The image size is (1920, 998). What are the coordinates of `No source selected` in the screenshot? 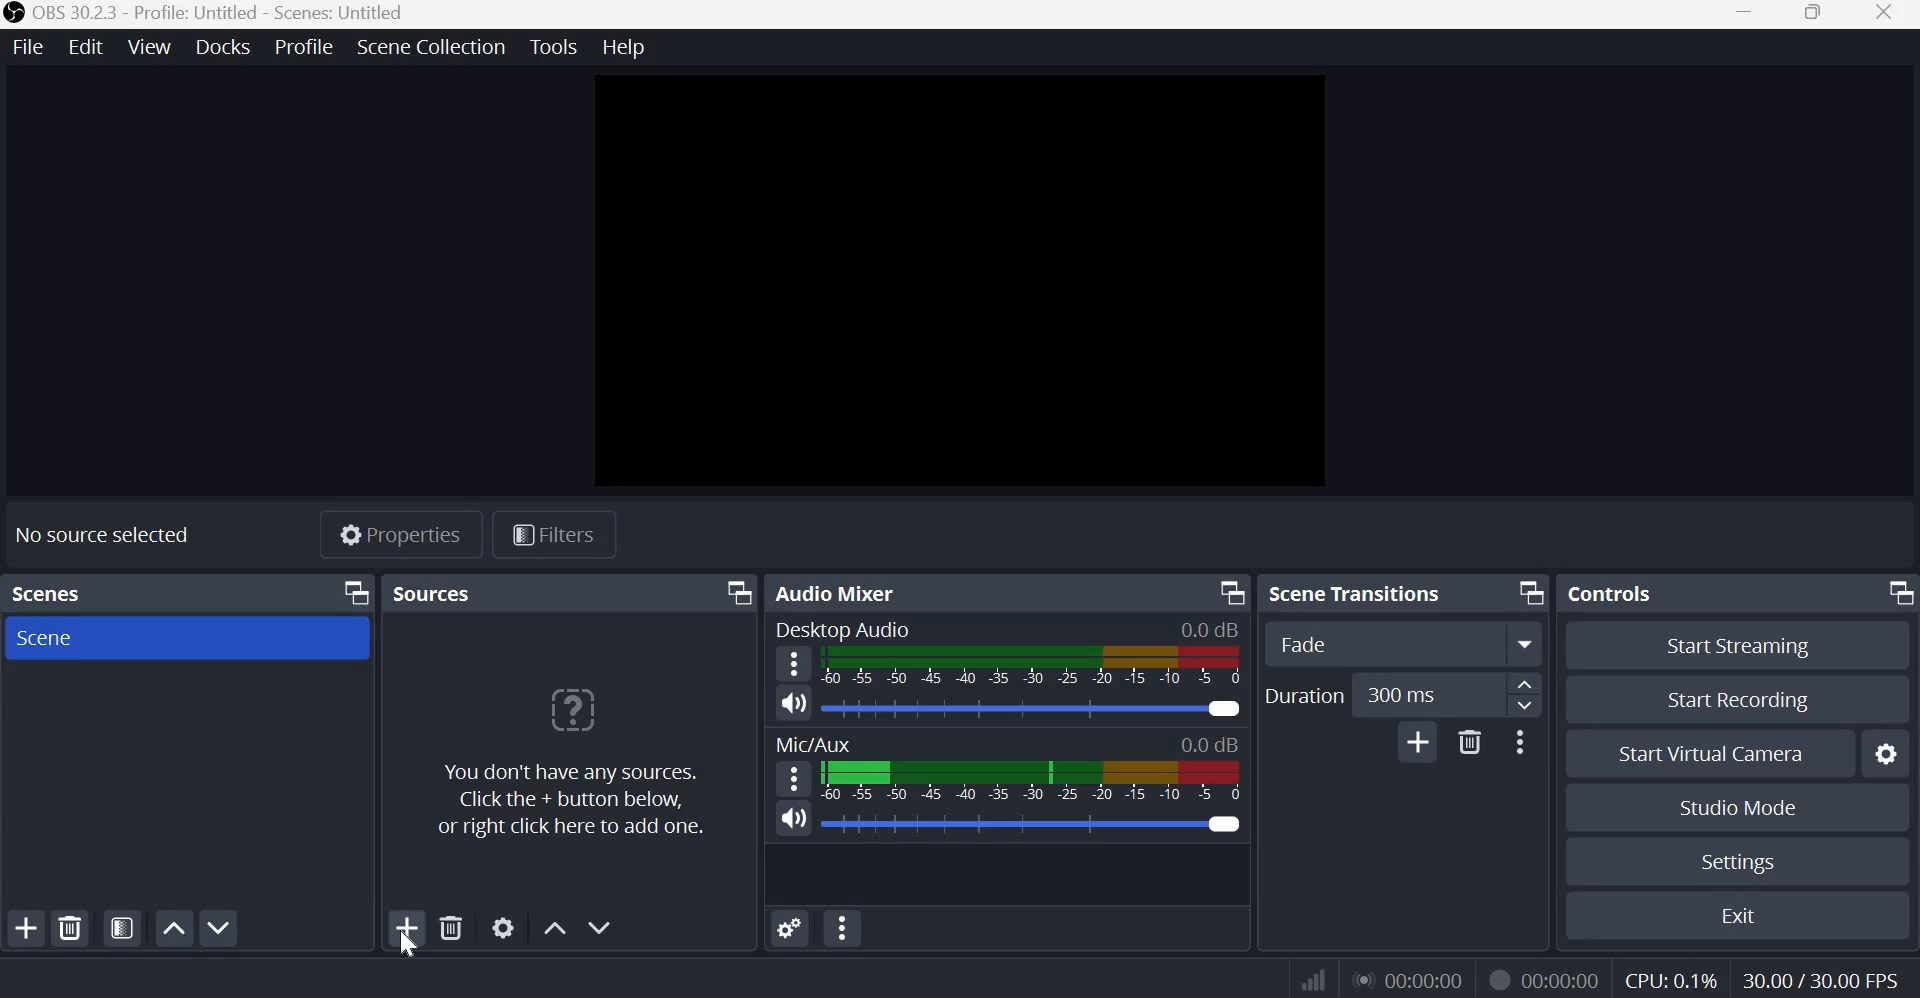 It's located at (105, 534).